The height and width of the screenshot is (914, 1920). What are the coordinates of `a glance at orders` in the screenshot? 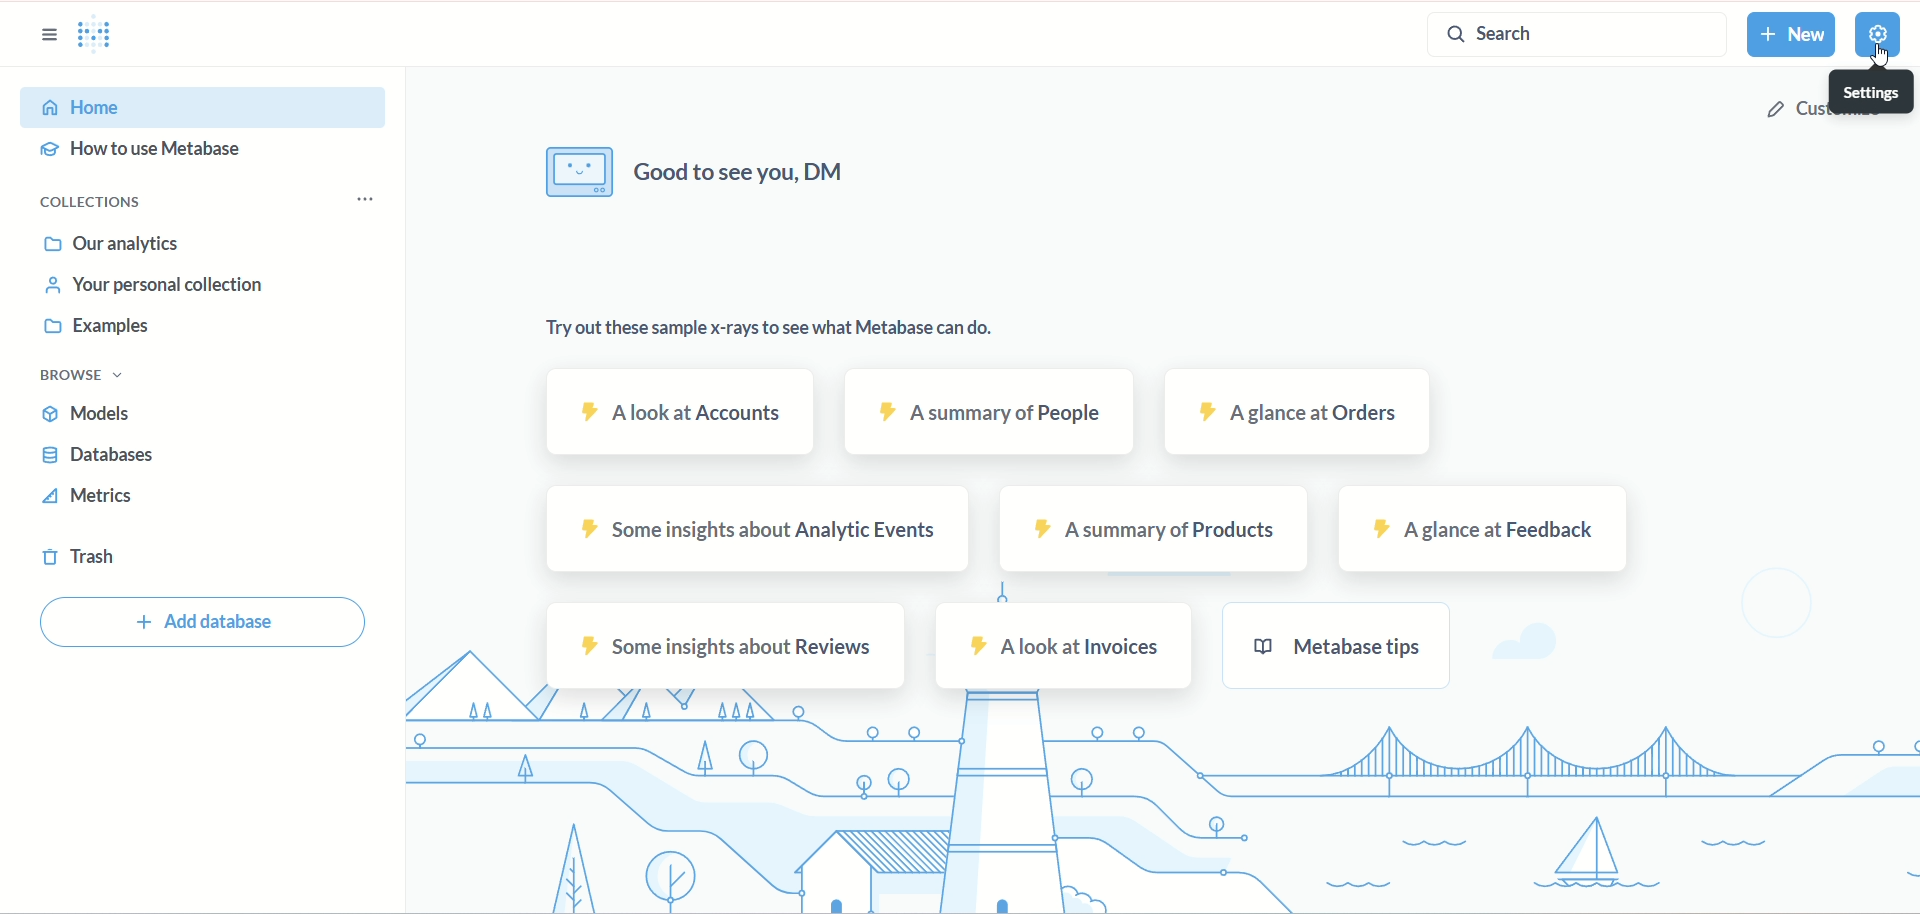 It's located at (1294, 414).